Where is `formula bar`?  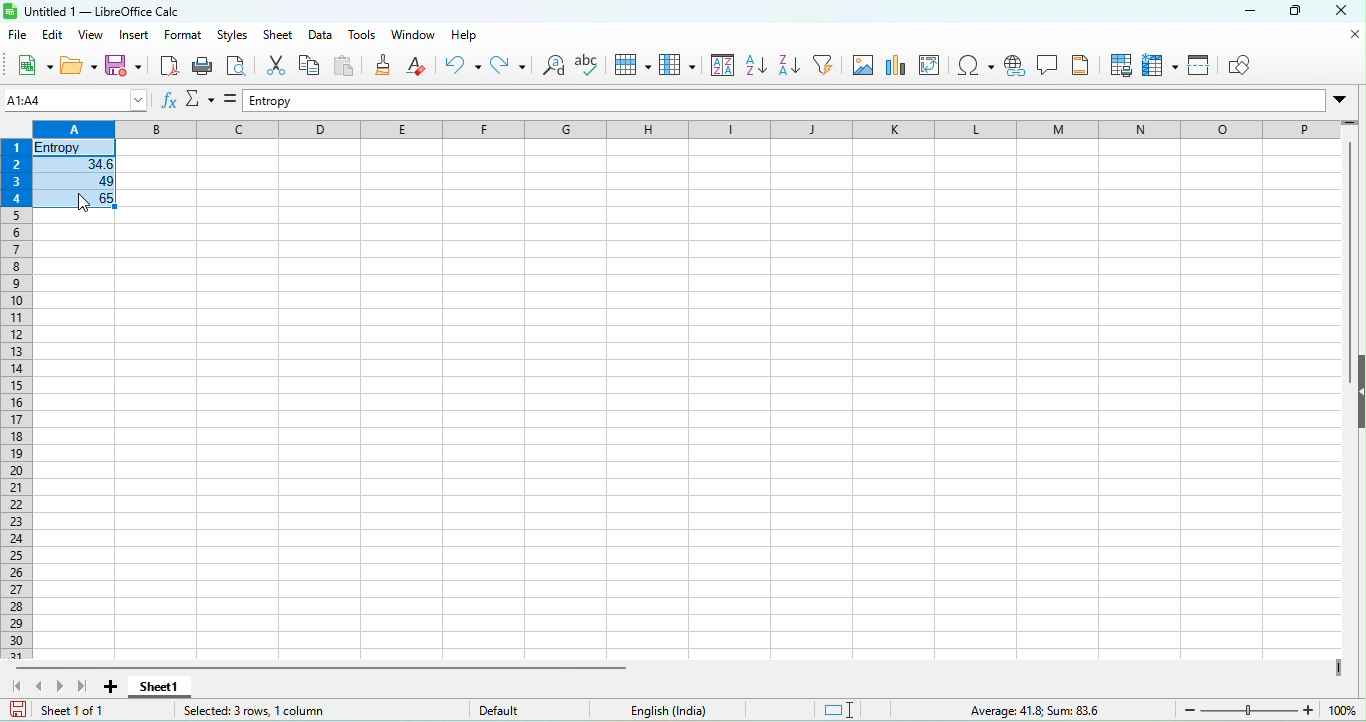 formula bar is located at coordinates (783, 102).